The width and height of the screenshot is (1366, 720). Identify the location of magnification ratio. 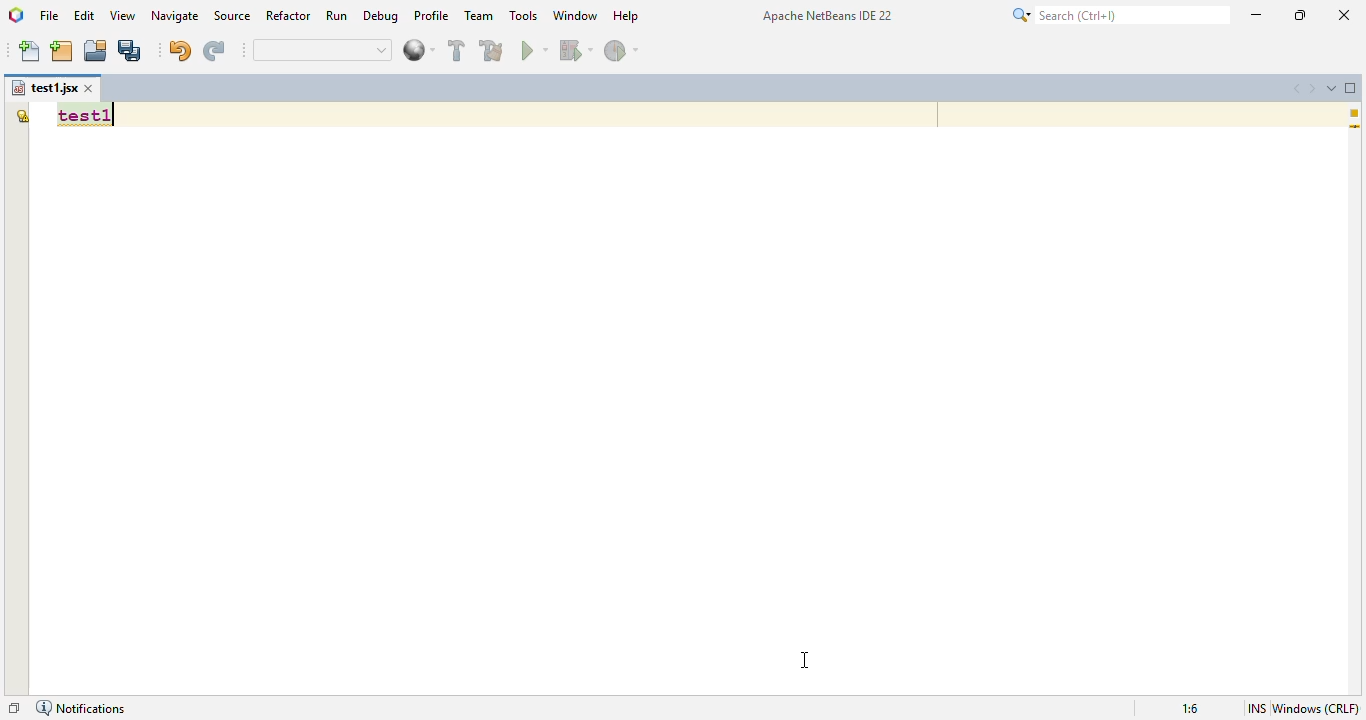
(1190, 708).